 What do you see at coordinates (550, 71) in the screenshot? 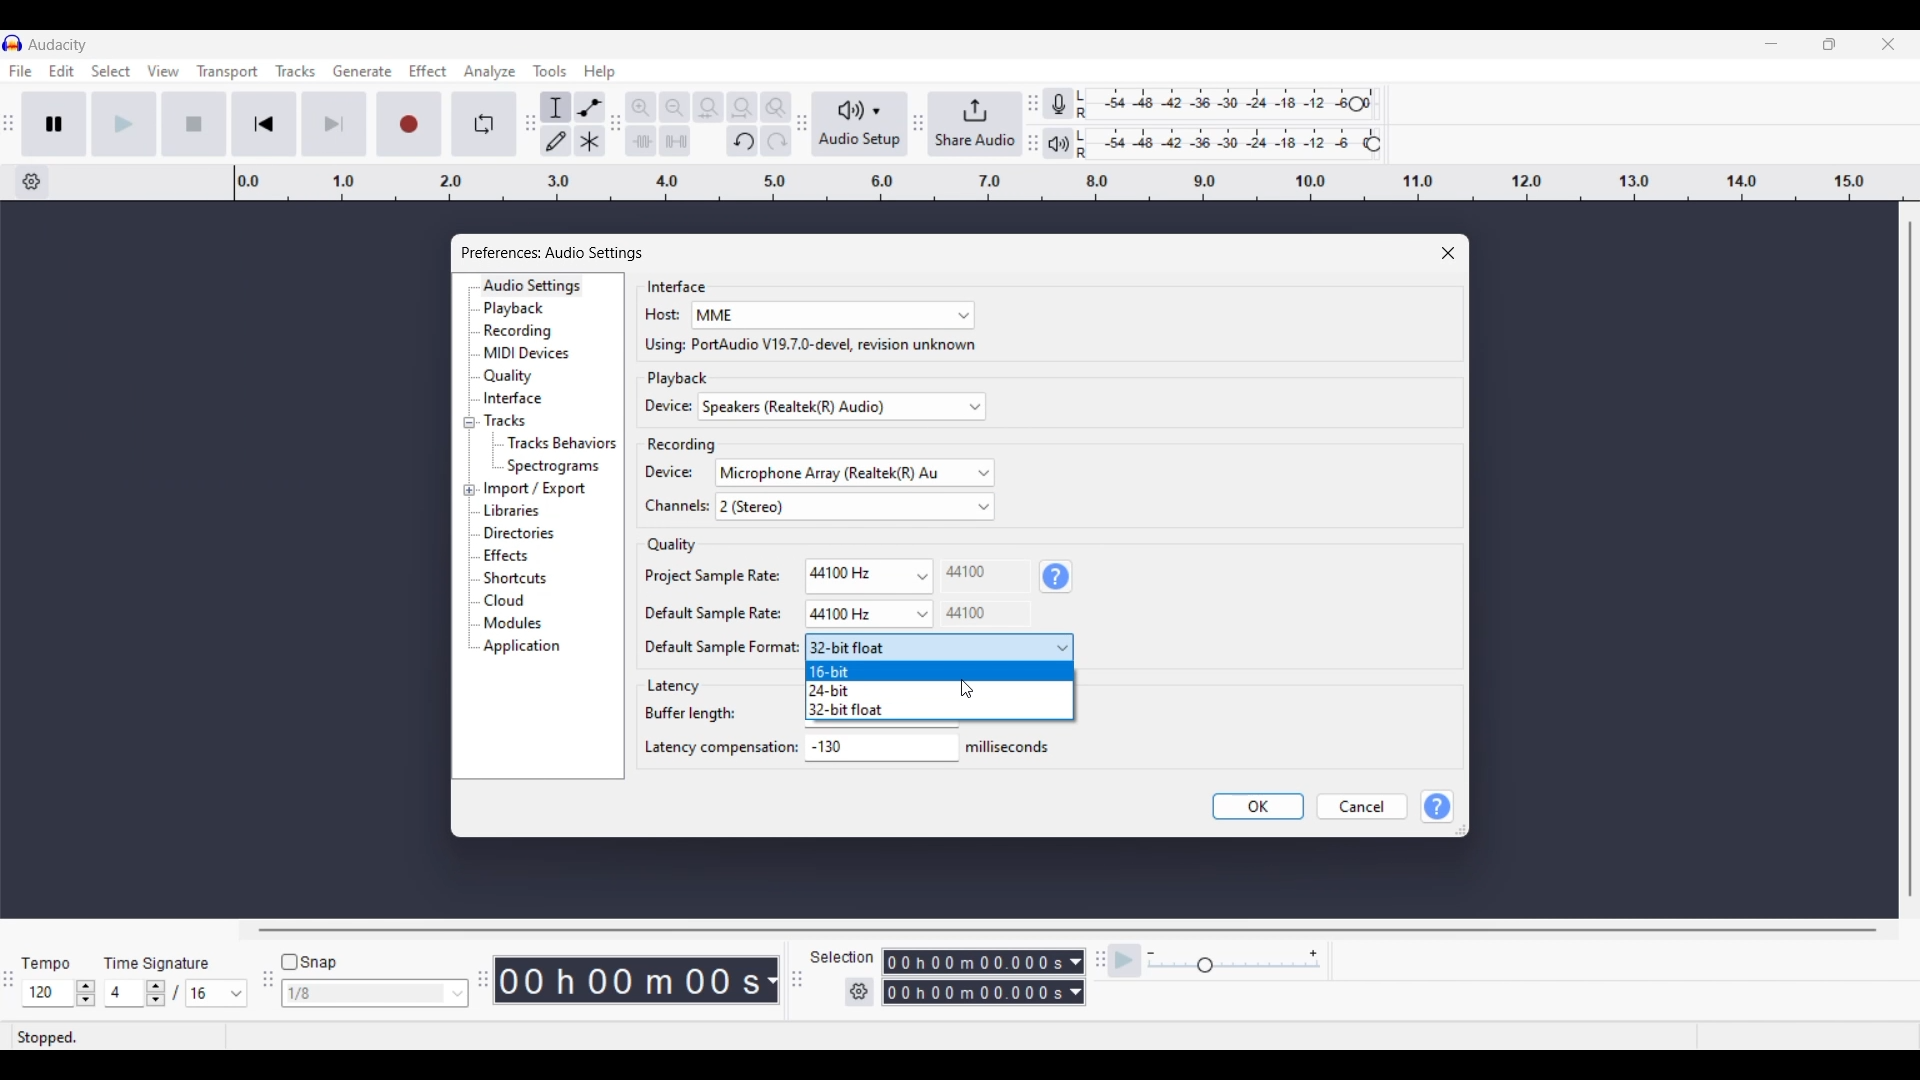
I see `Tools menu` at bounding box center [550, 71].